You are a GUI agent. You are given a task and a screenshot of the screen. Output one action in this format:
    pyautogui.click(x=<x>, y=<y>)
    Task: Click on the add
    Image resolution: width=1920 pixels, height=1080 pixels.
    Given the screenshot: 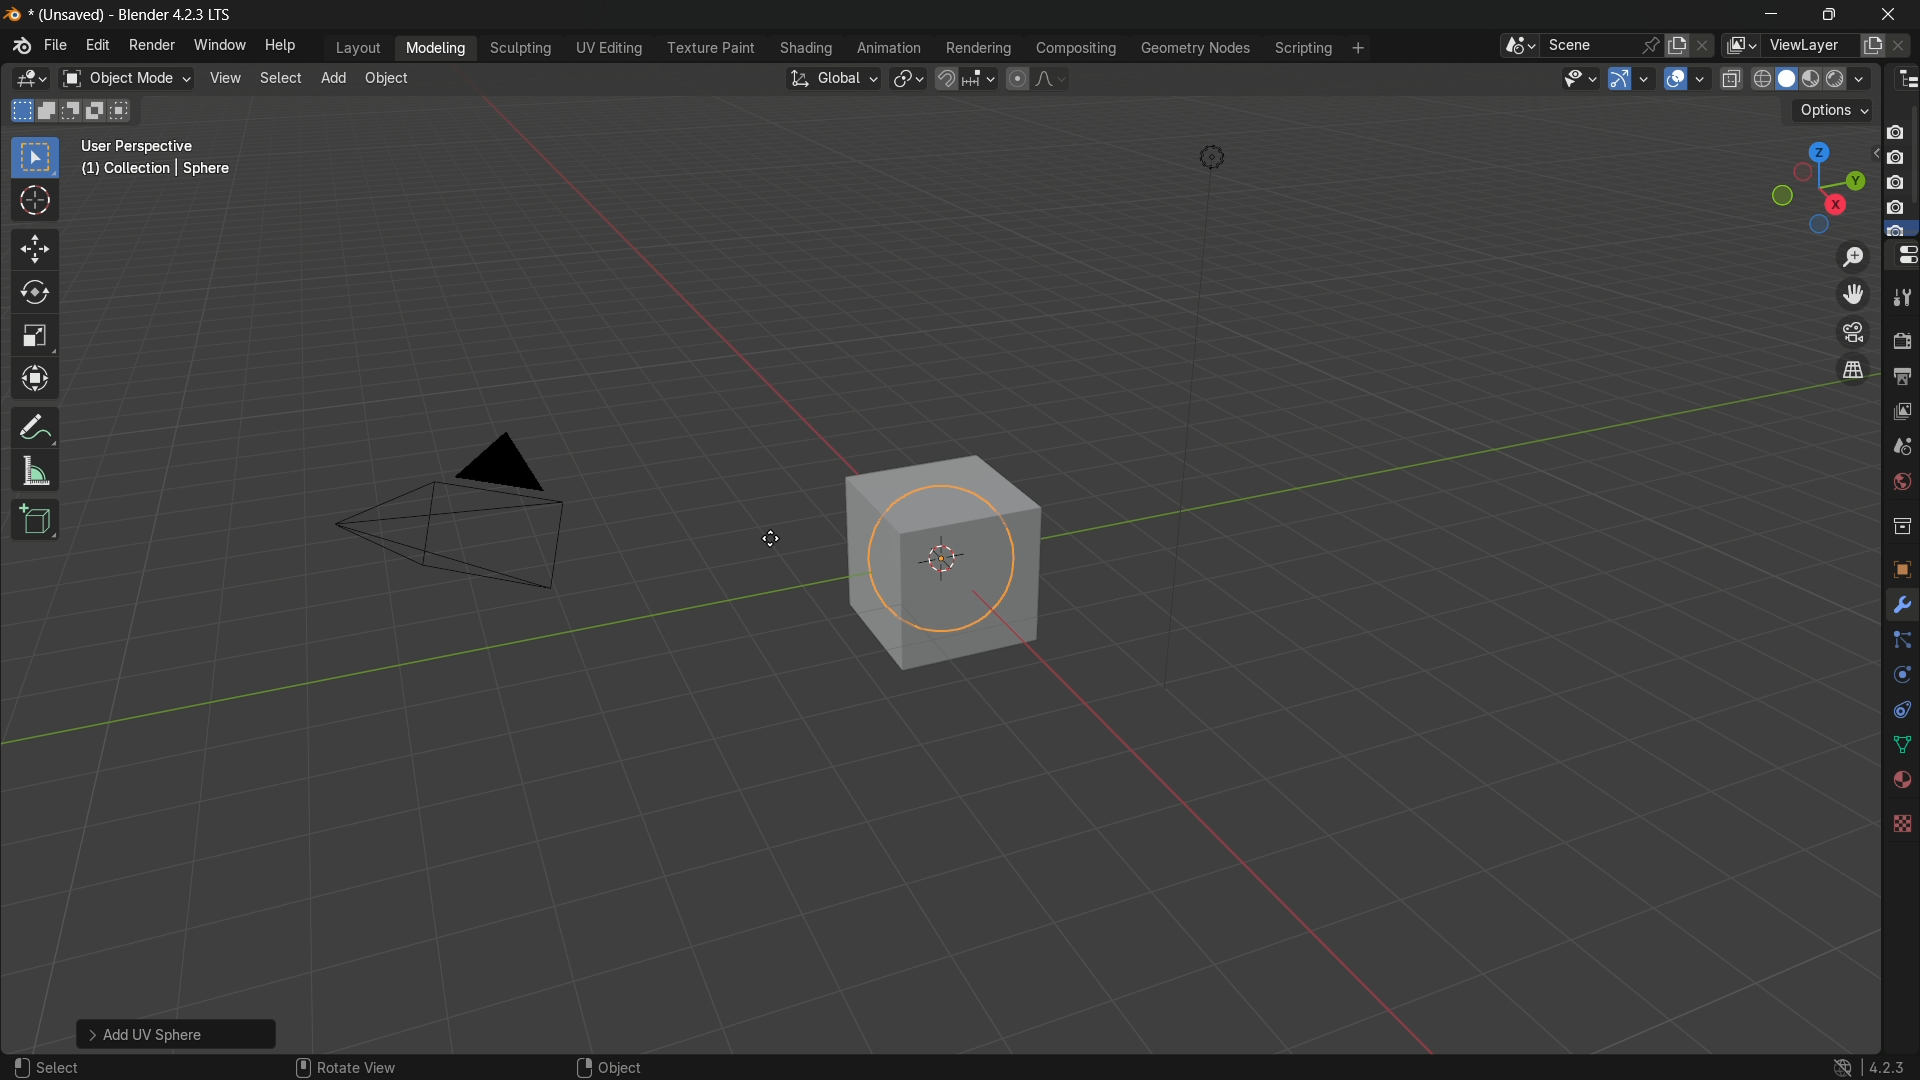 What is the action you would take?
    pyautogui.click(x=333, y=78)
    